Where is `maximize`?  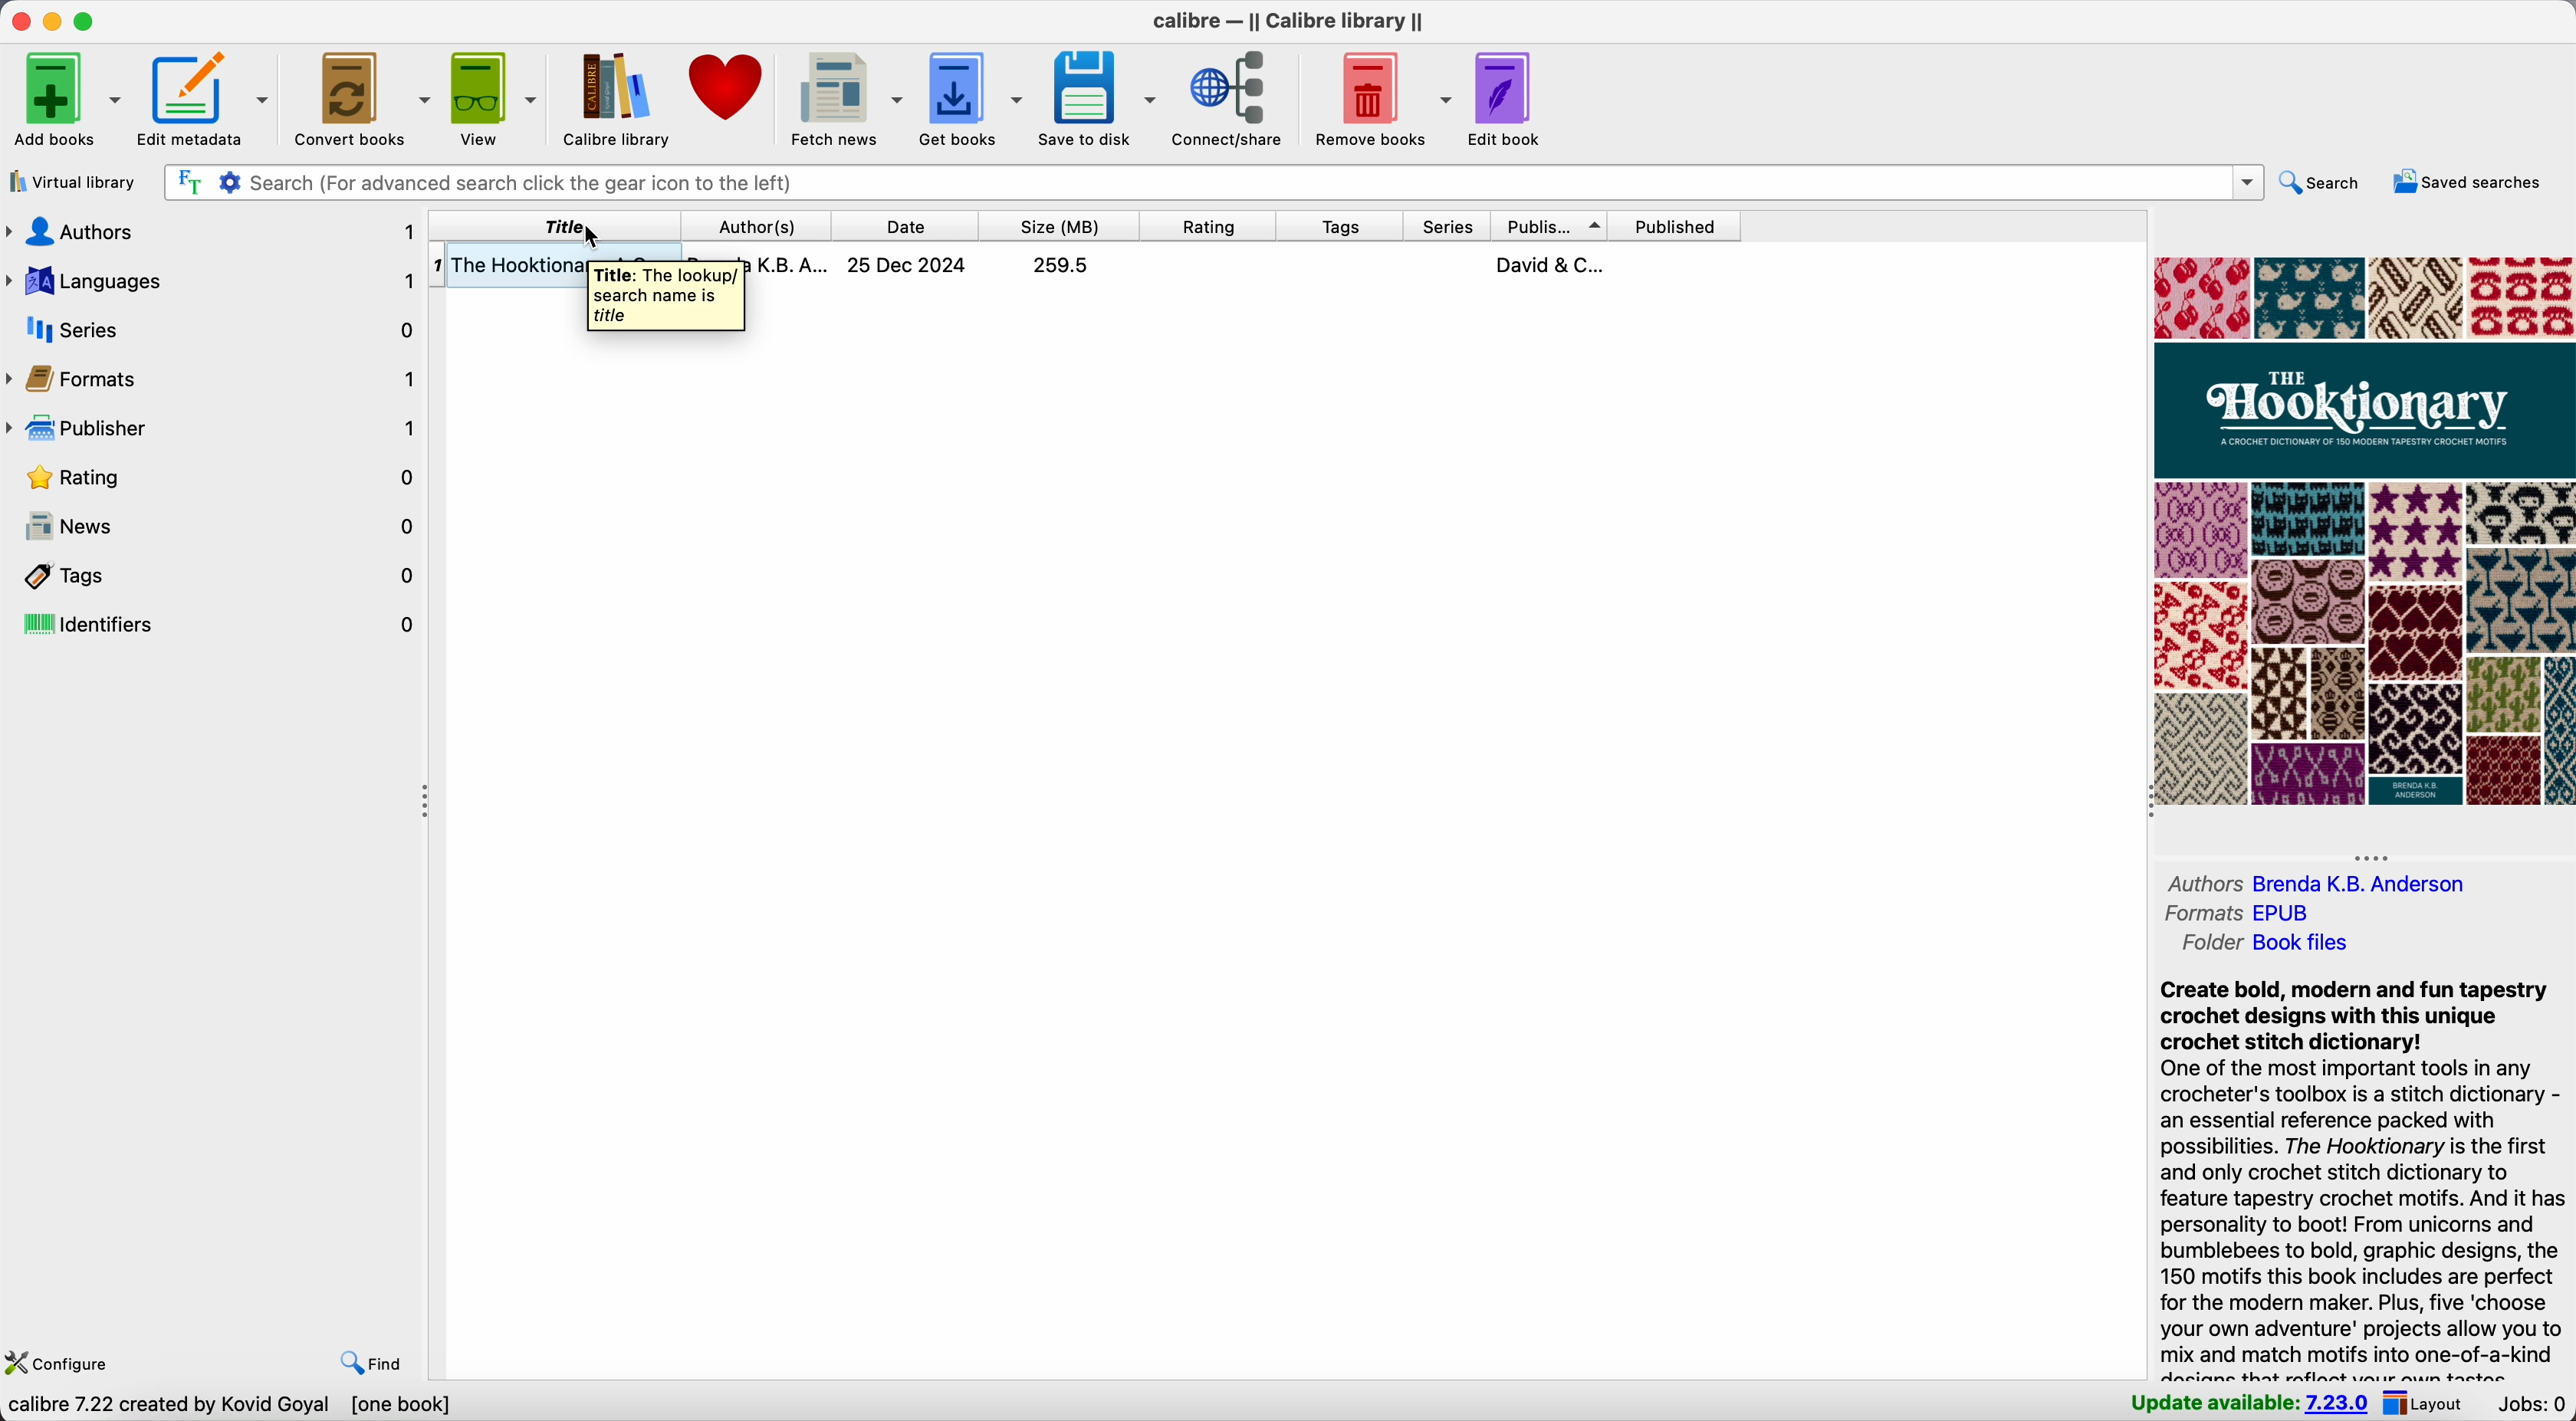 maximize is located at coordinates (86, 19).